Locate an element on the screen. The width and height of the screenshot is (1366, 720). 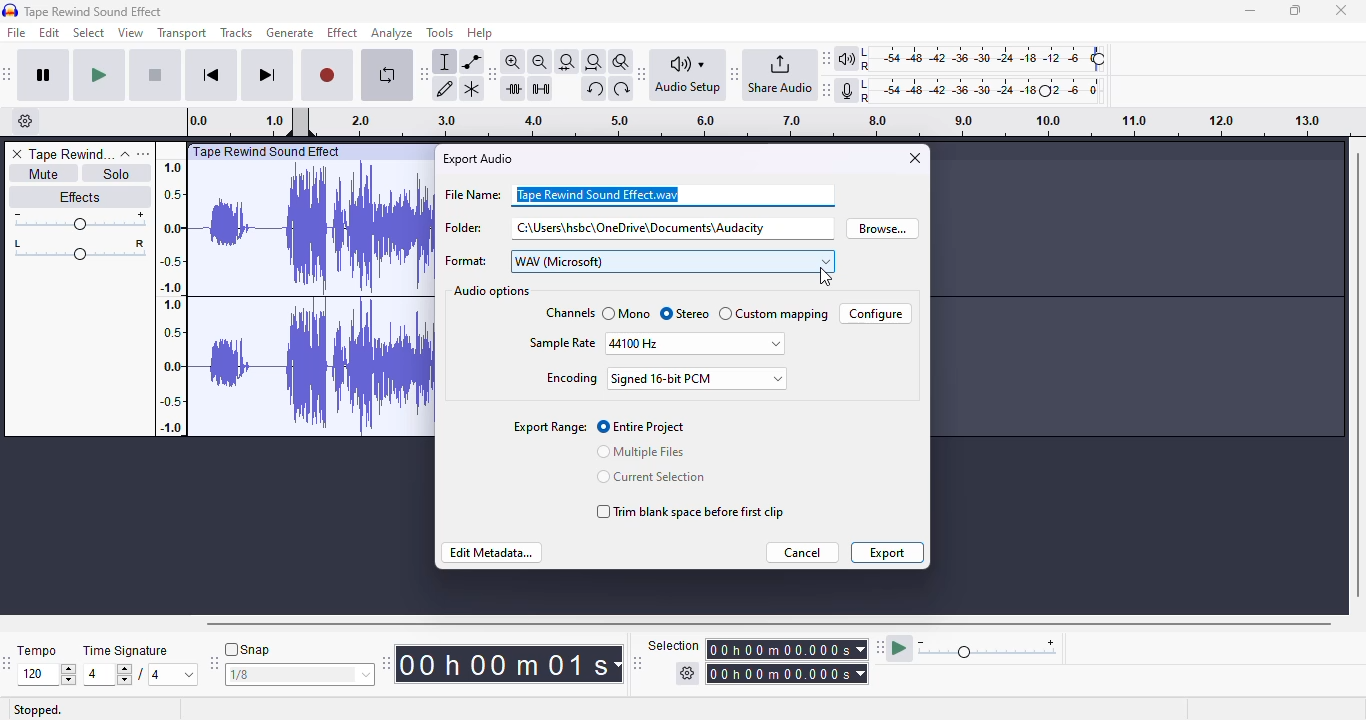
track is located at coordinates (72, 154).